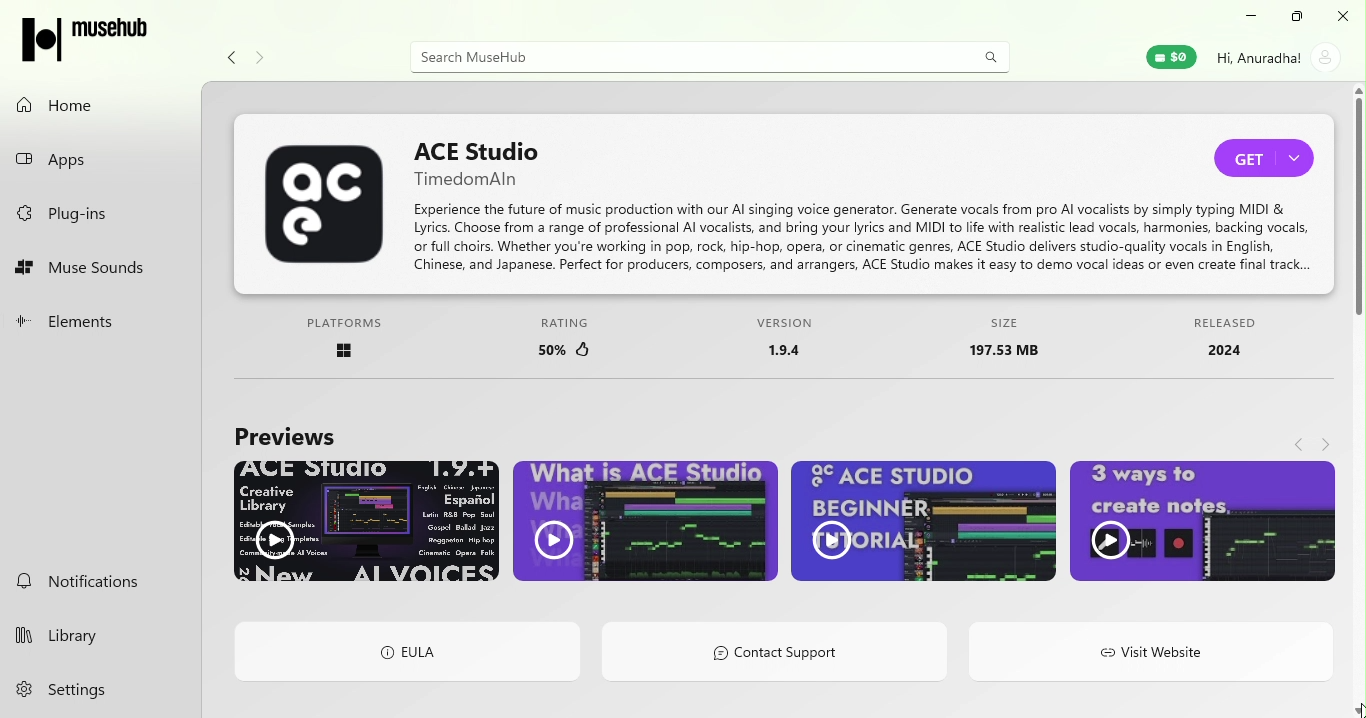  I want to click on Video preview, so click(920, 526).